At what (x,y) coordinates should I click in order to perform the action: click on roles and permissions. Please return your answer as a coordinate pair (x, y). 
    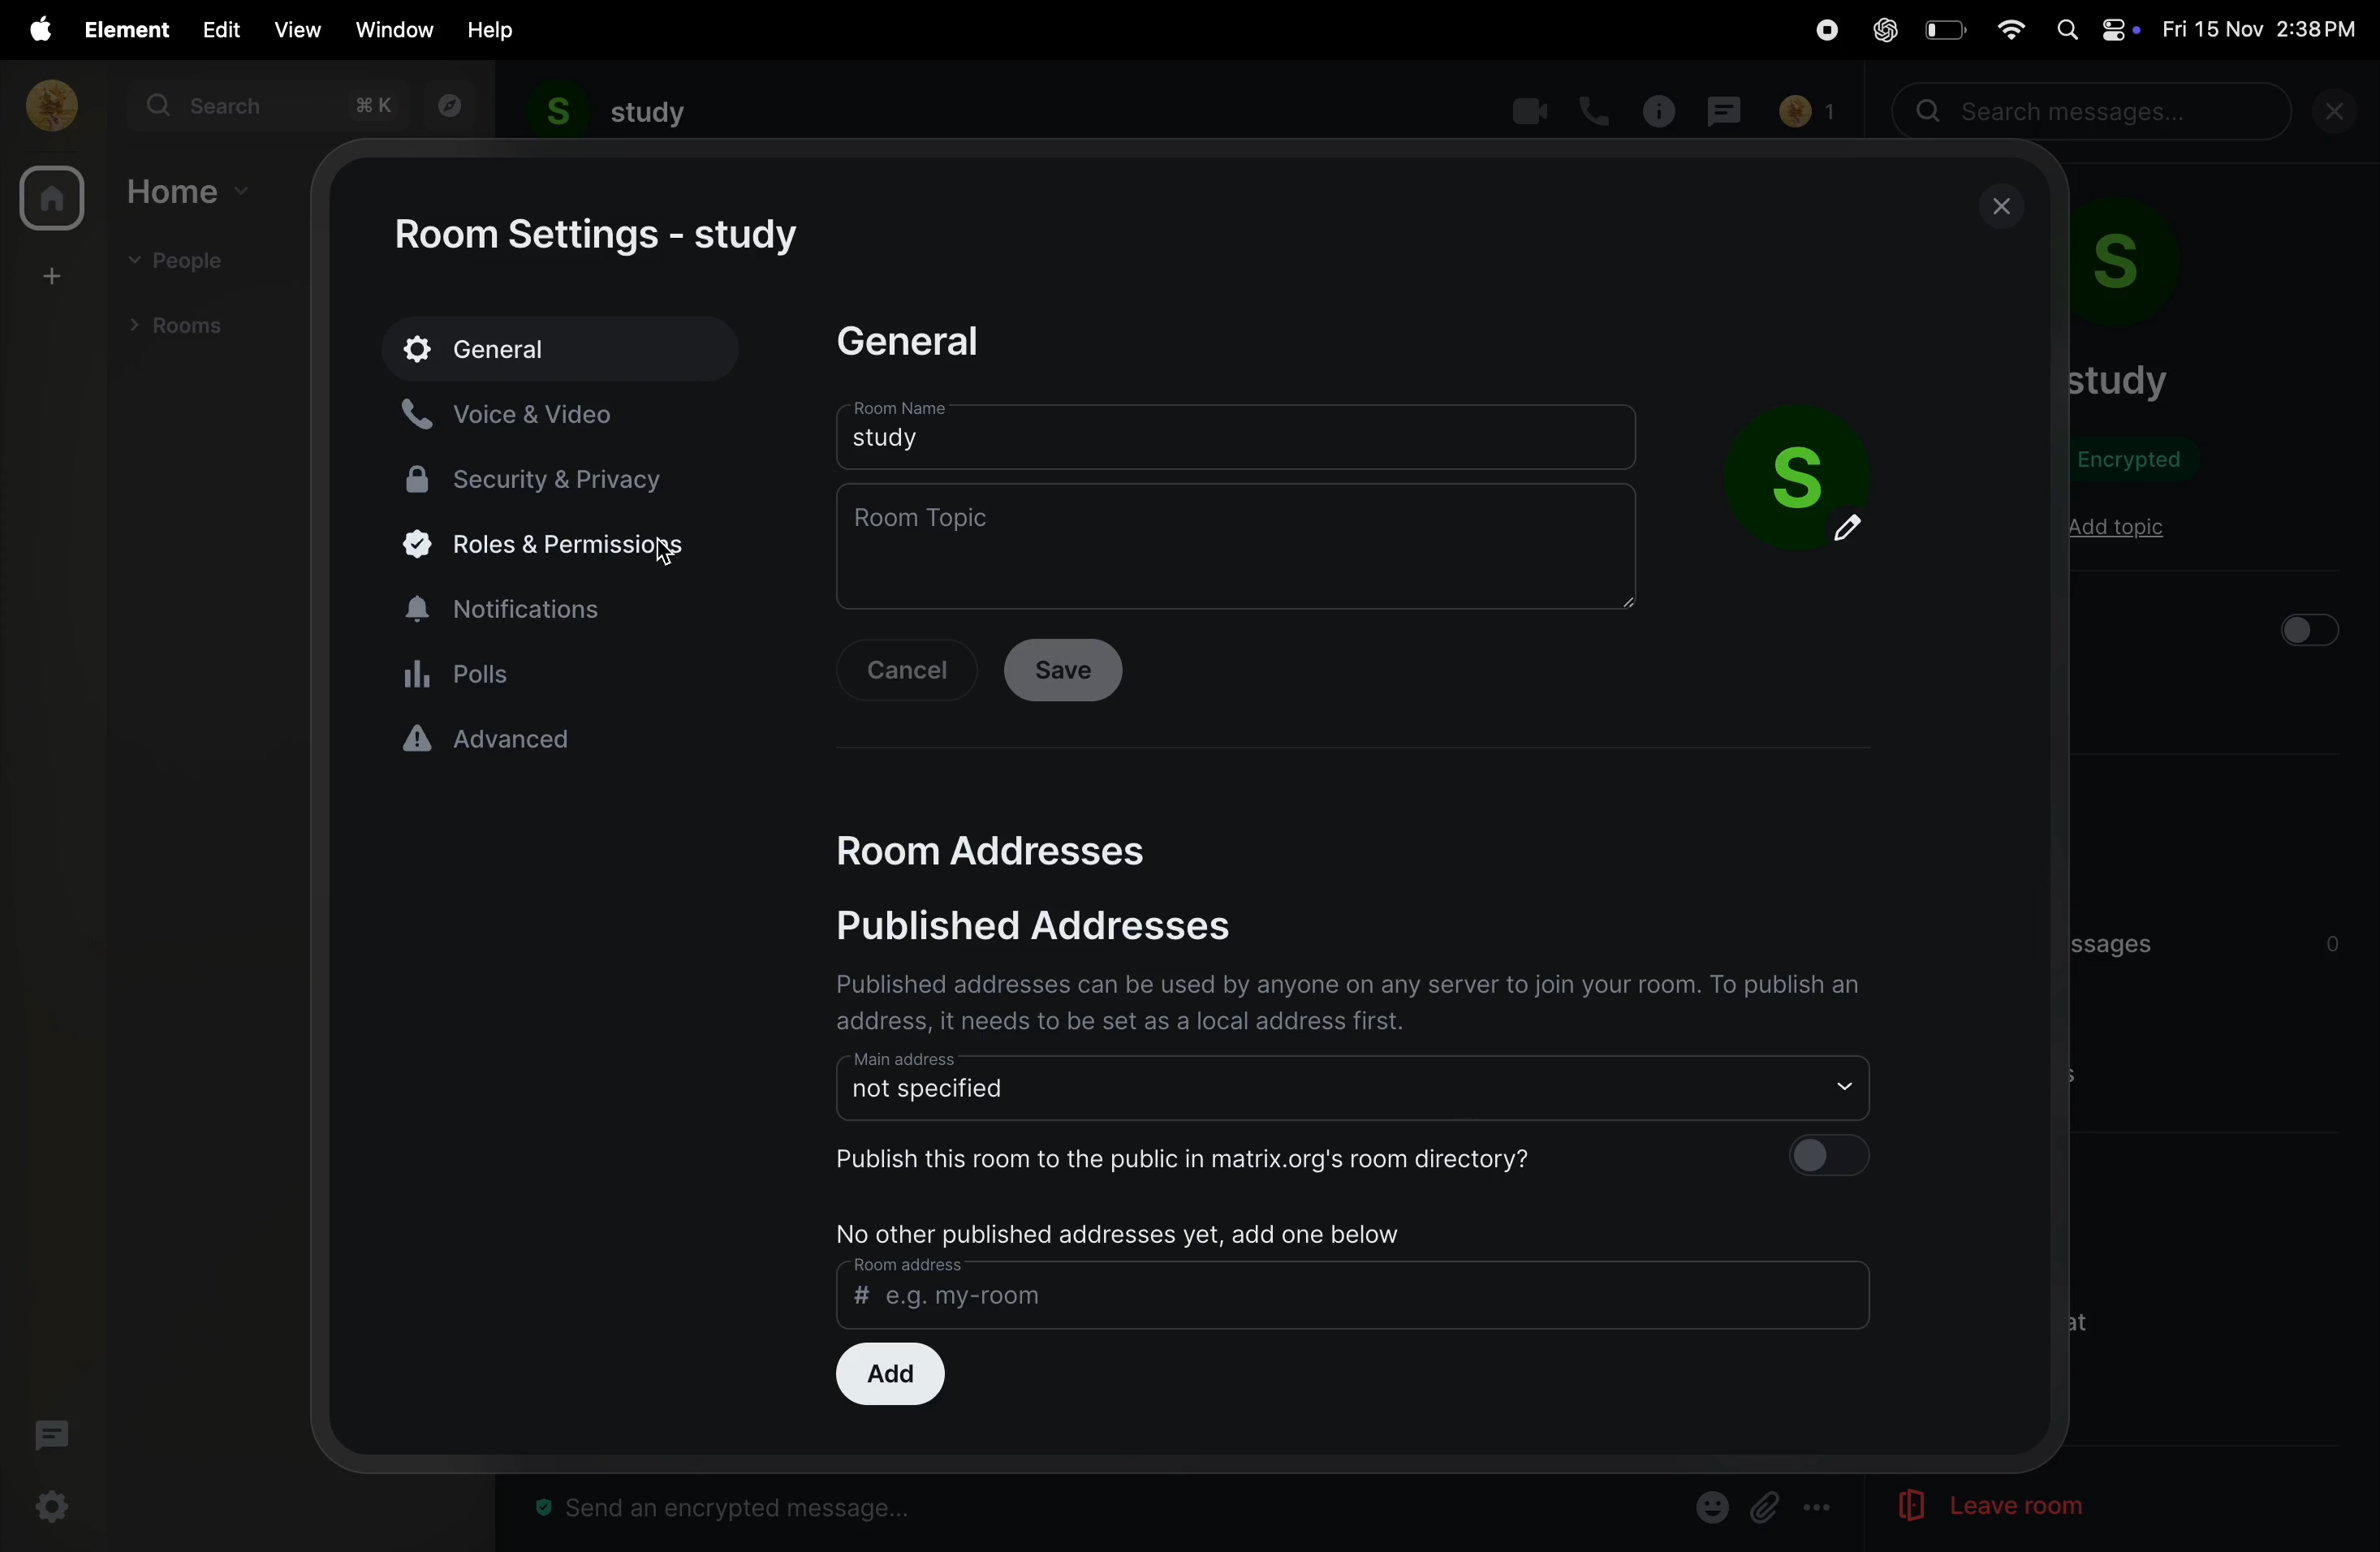
    Looking at the image, I should click on (546, 547).